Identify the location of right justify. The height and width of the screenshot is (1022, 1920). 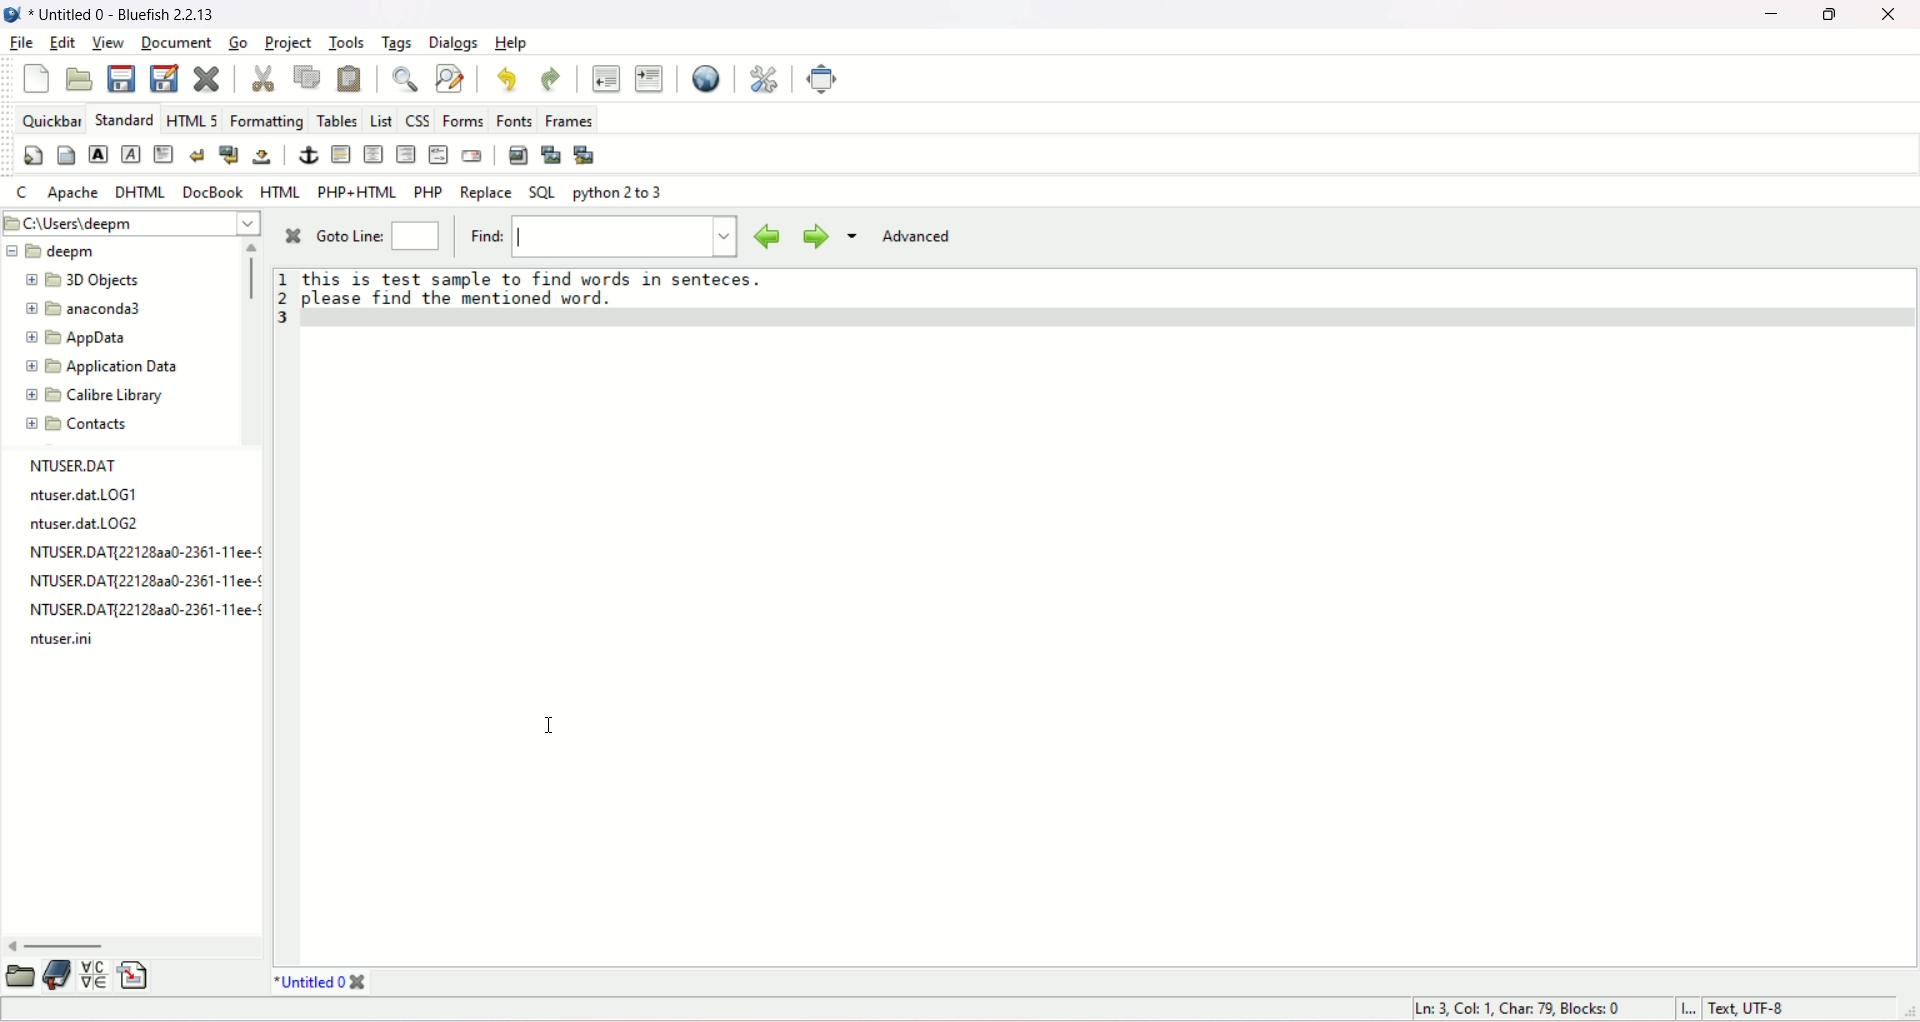
(404, 154).